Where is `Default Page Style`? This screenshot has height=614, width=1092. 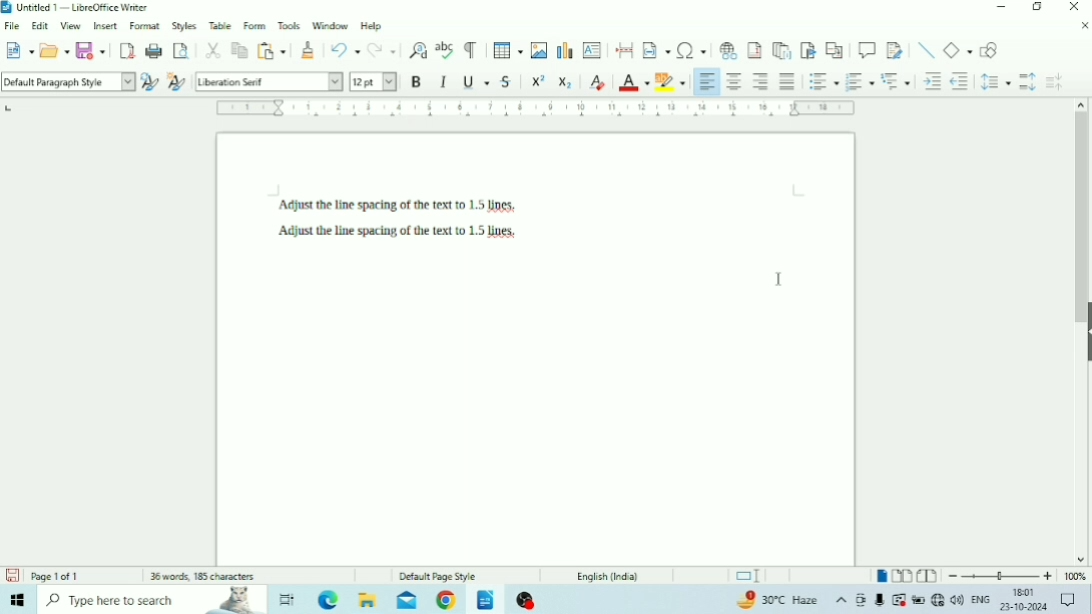 Default Page Style is located at coordinates (438, 575).